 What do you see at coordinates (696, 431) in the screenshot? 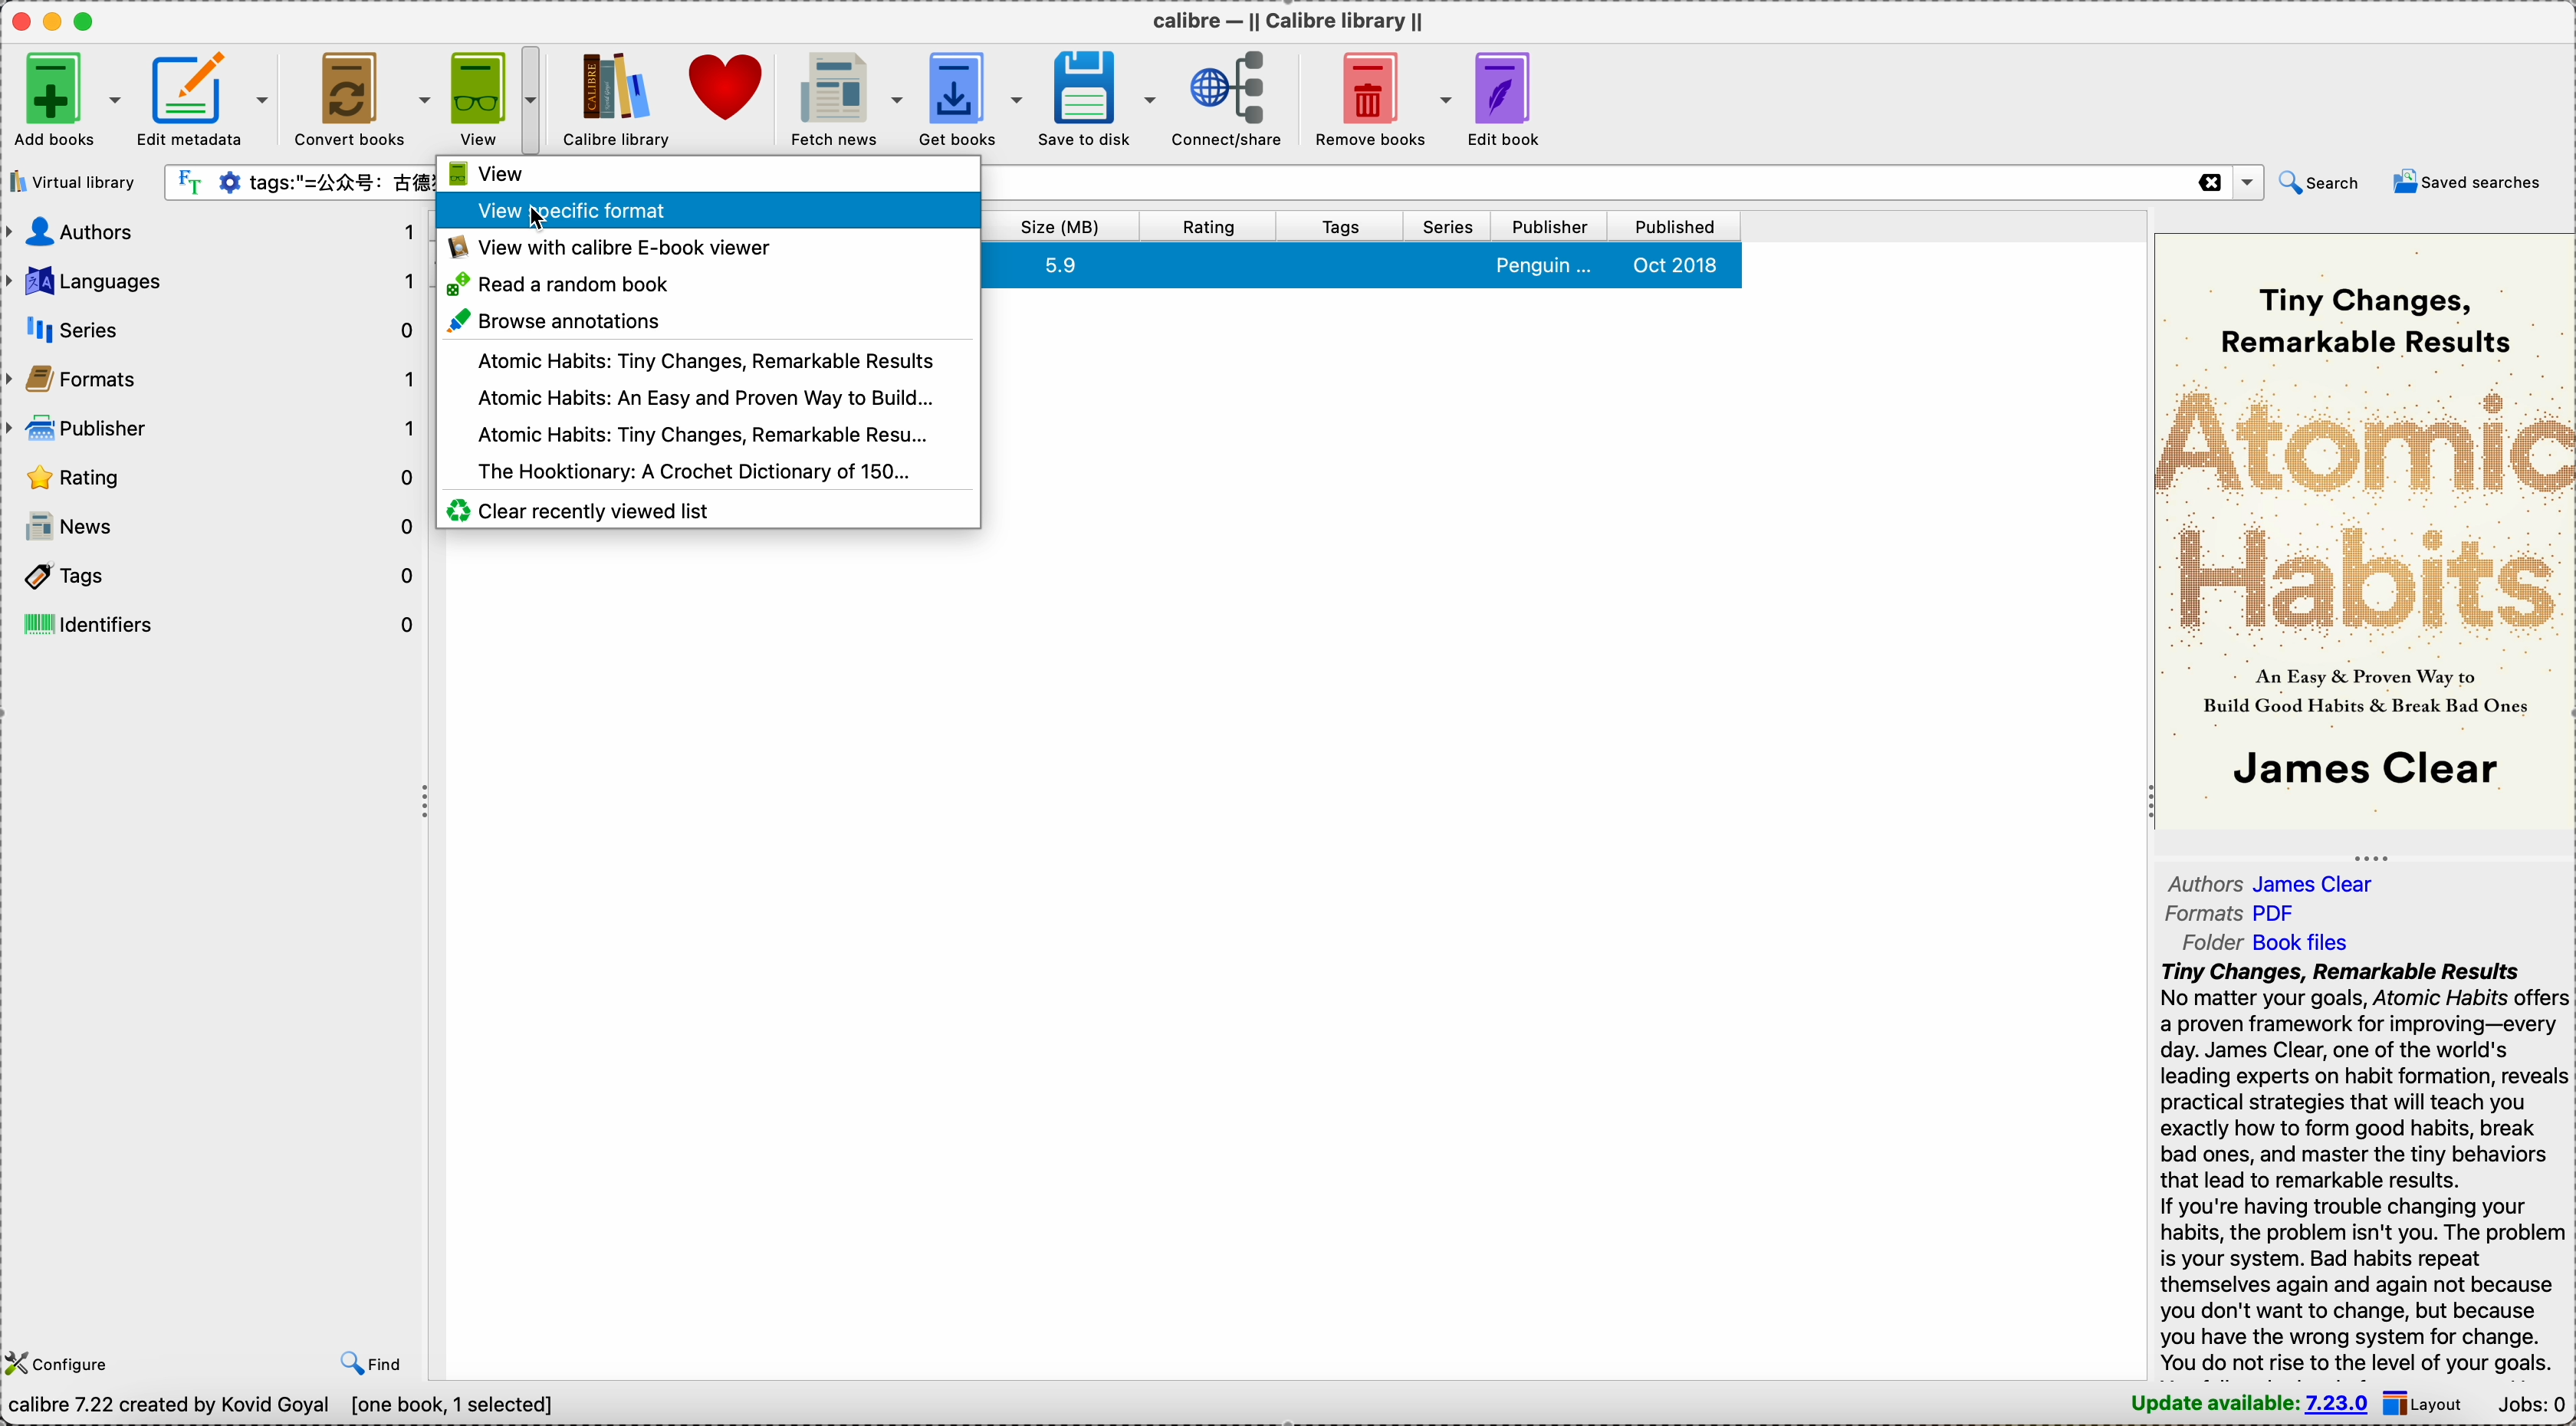
I see `atomic habits book` at bounding box center [696, 431].